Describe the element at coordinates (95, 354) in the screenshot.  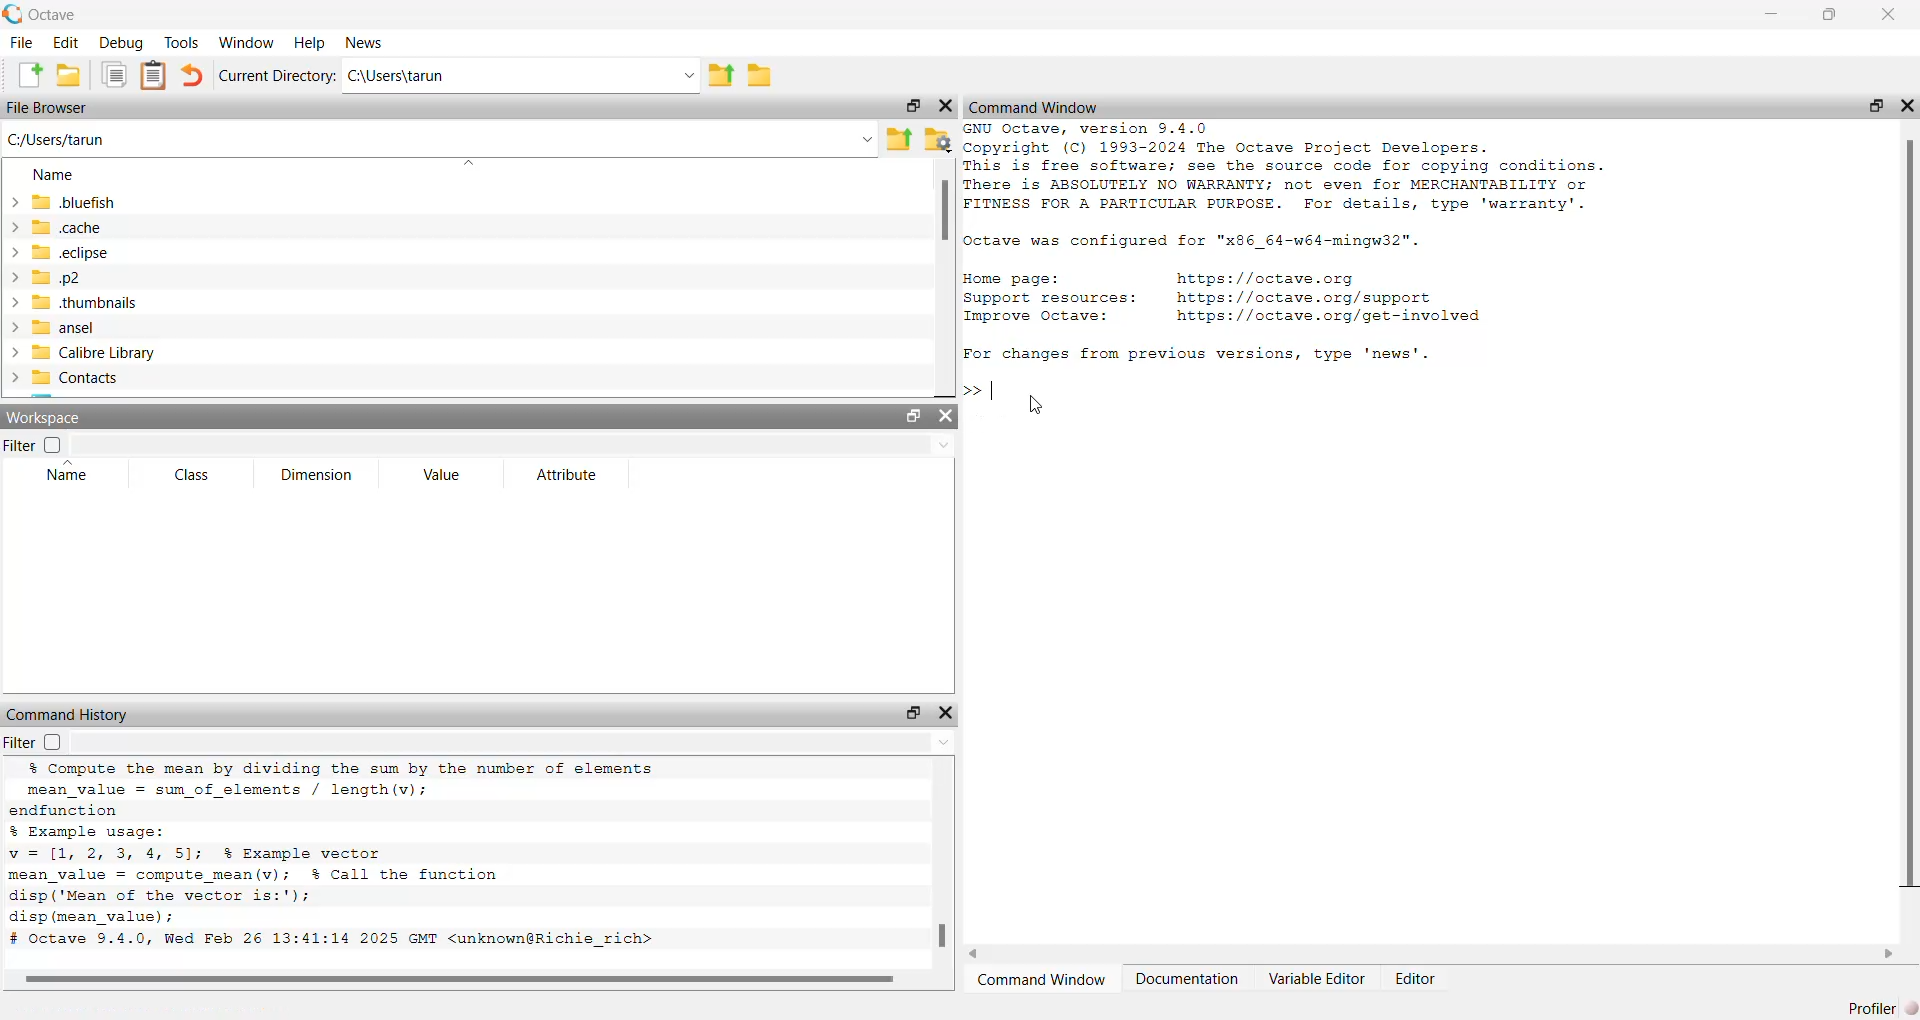
I see `calibre library` at that location.